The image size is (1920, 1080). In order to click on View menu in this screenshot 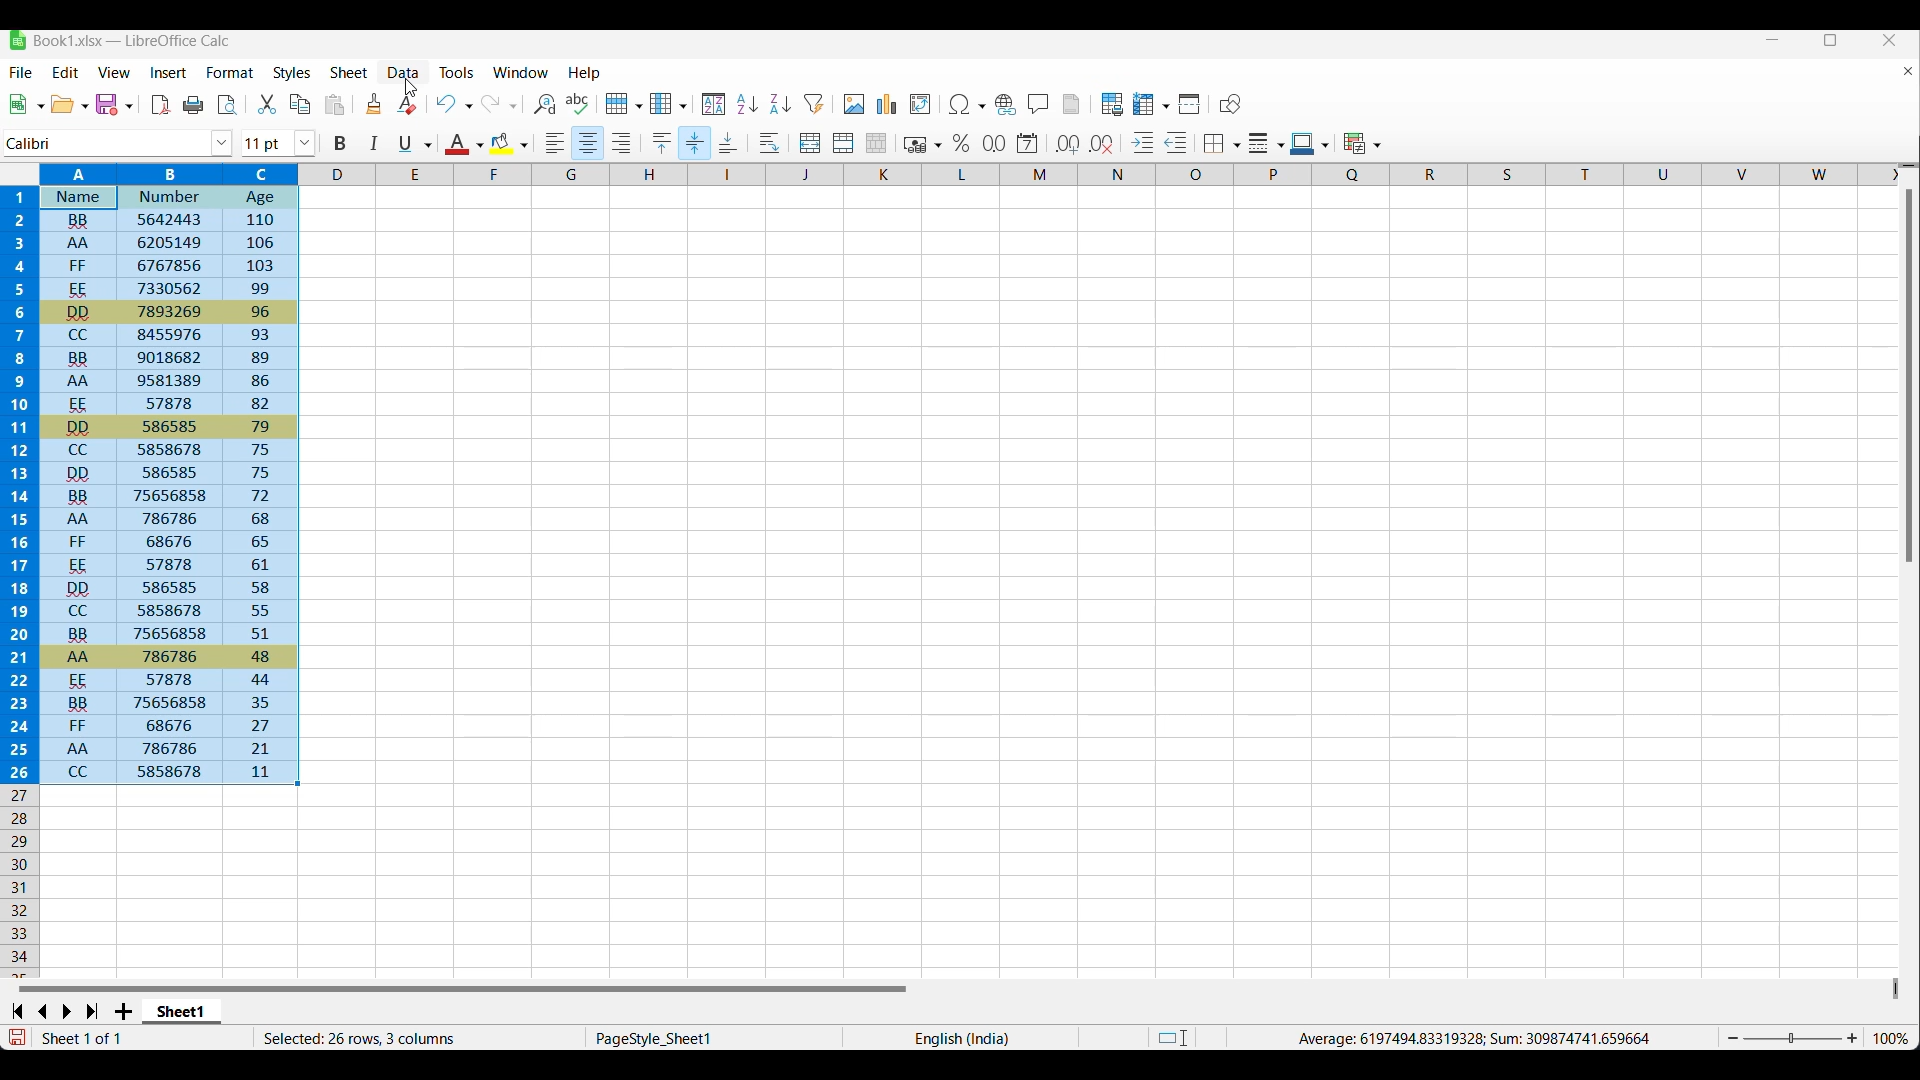, I will do `click(114, 72)`.